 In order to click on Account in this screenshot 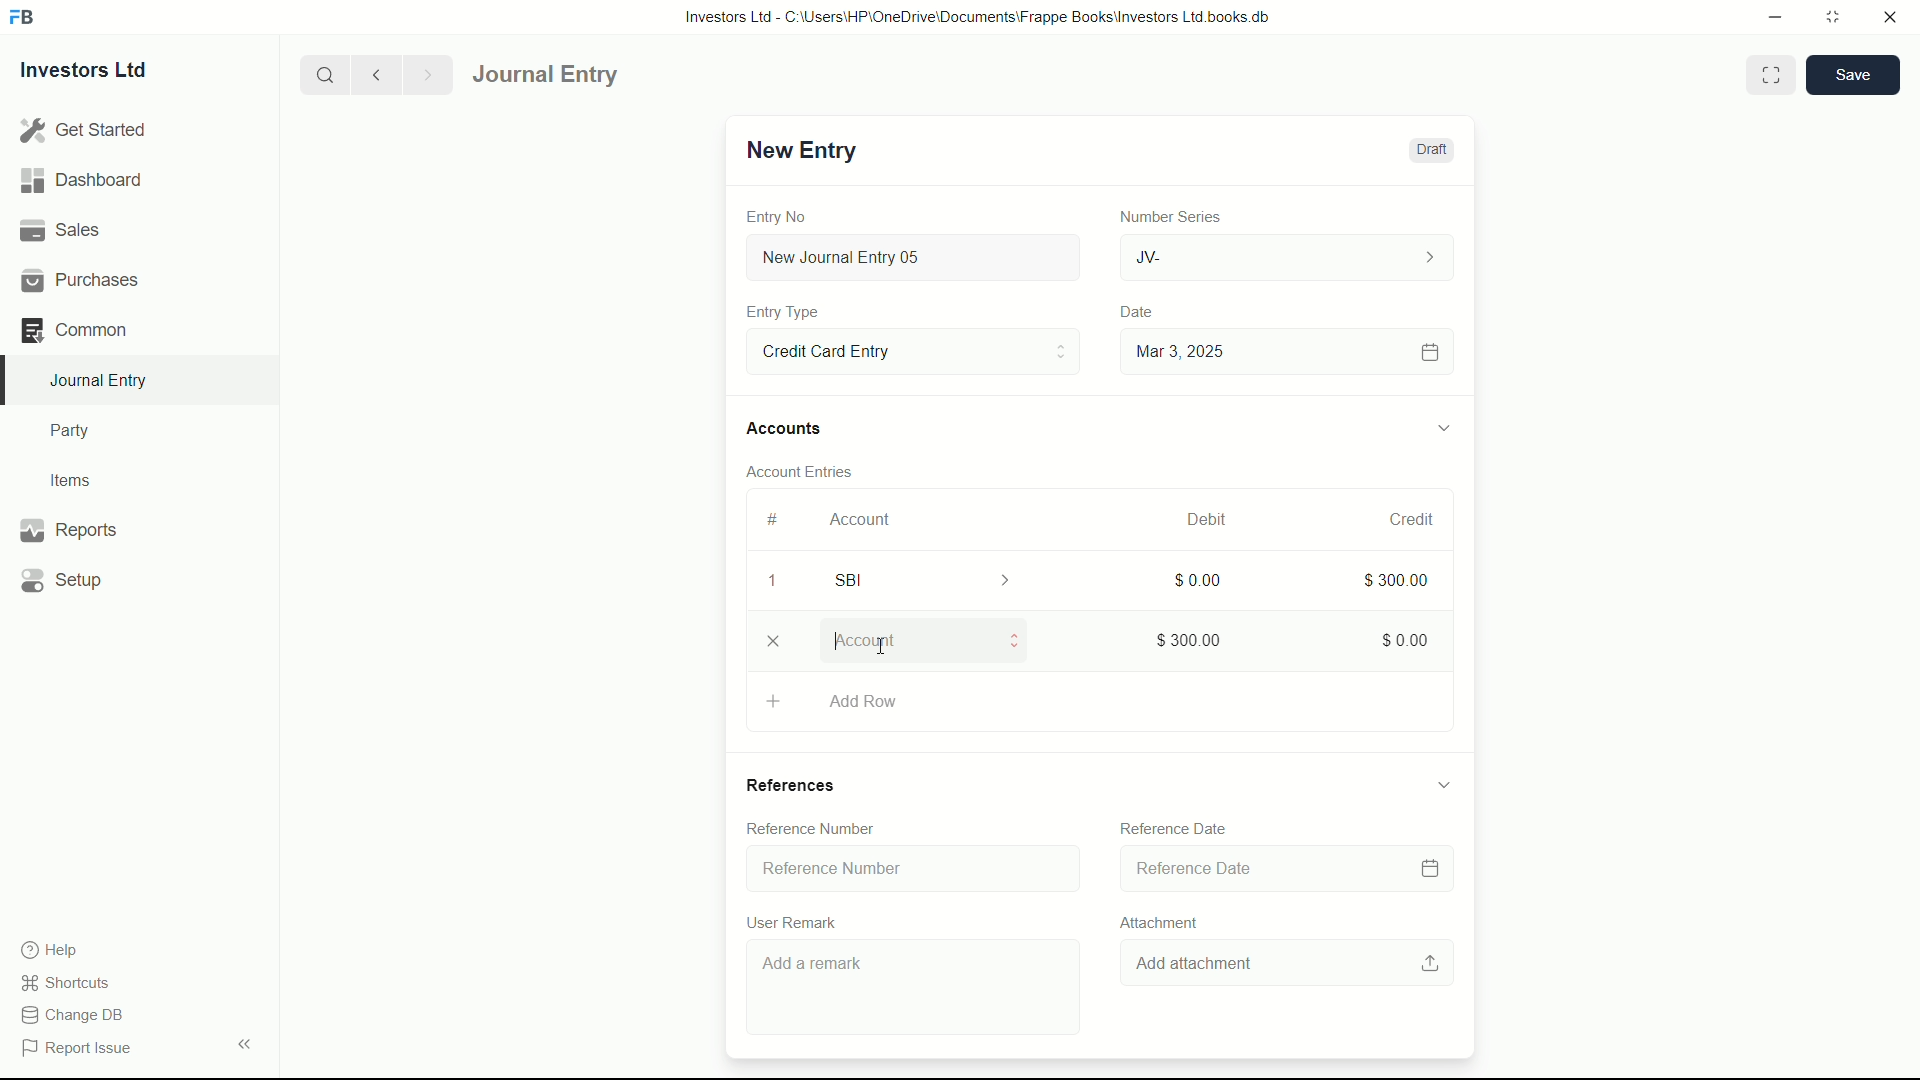, I will do `click(861, 519)`.